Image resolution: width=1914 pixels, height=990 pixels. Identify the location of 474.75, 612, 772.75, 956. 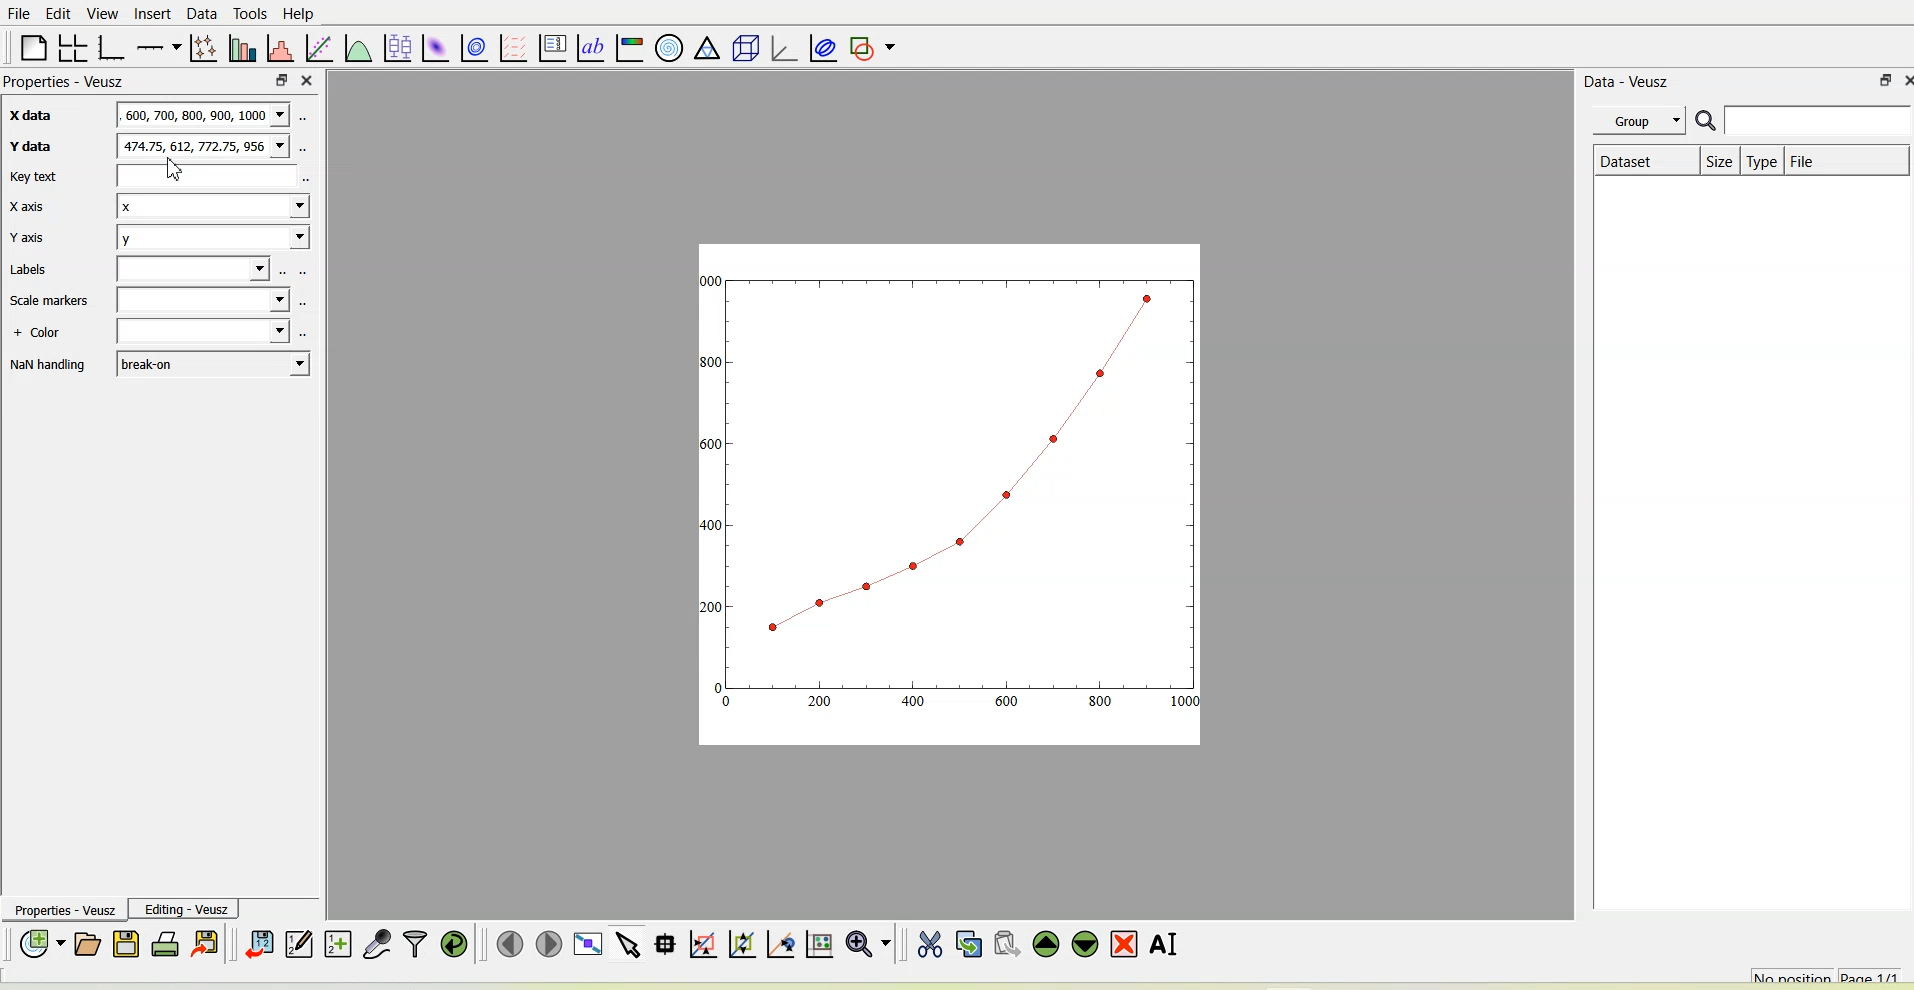
(203, 144).